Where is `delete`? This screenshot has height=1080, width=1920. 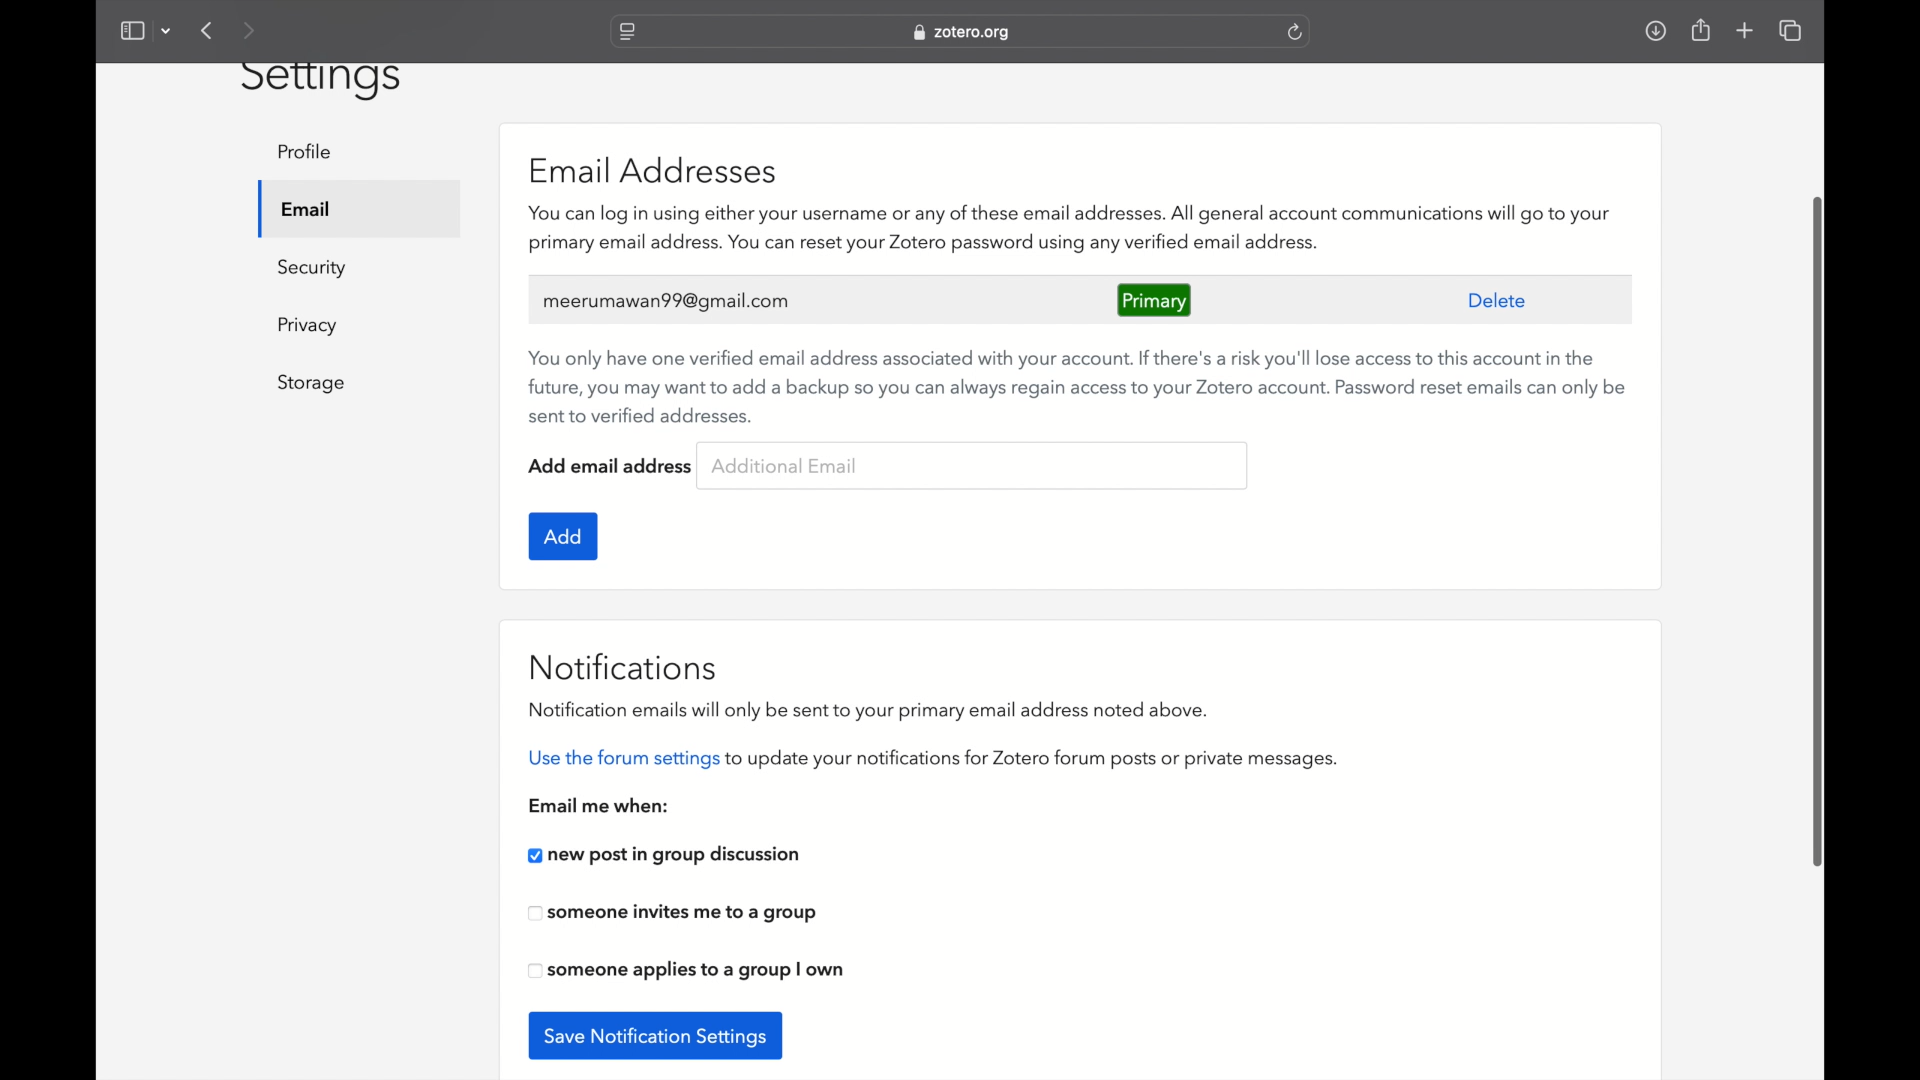
delete is located at coordinates (1497, 300).